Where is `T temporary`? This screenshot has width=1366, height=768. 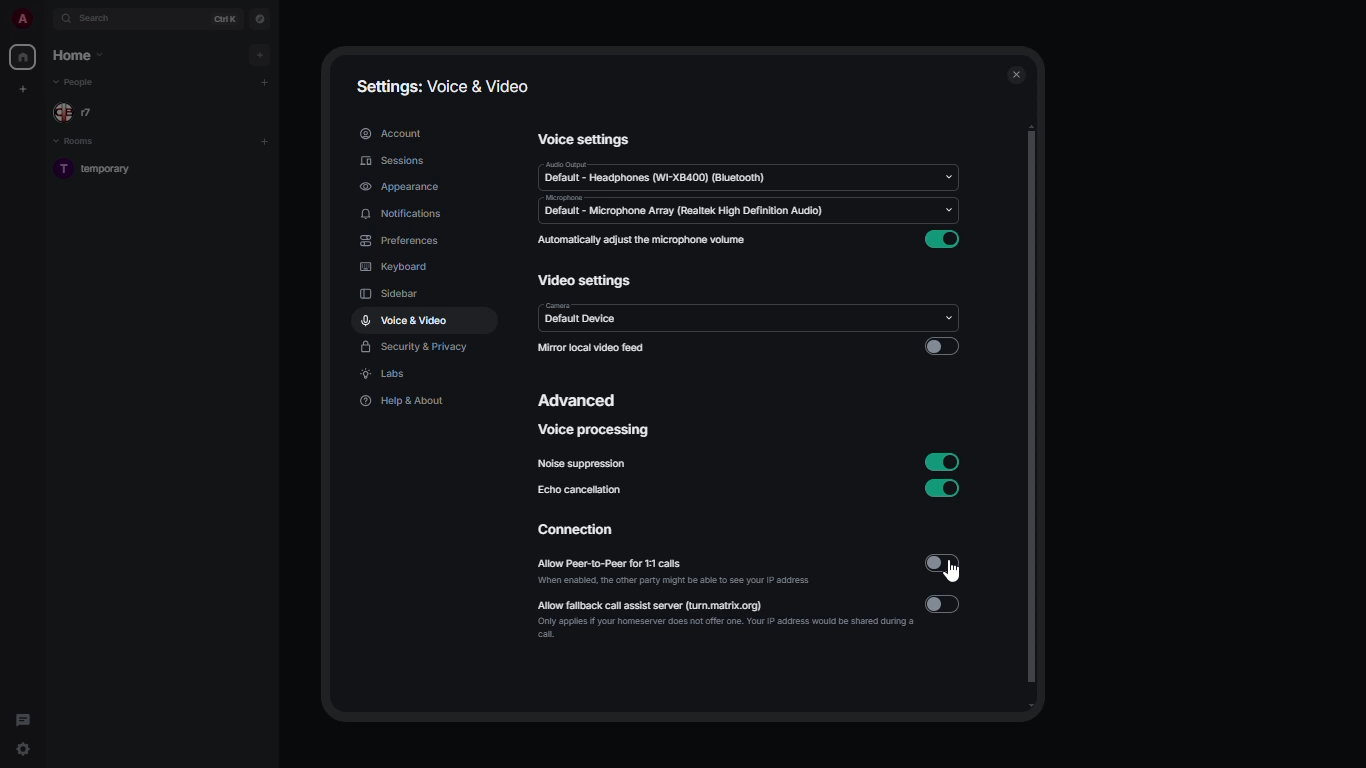 T temporary is located at coordinates (99, 169).